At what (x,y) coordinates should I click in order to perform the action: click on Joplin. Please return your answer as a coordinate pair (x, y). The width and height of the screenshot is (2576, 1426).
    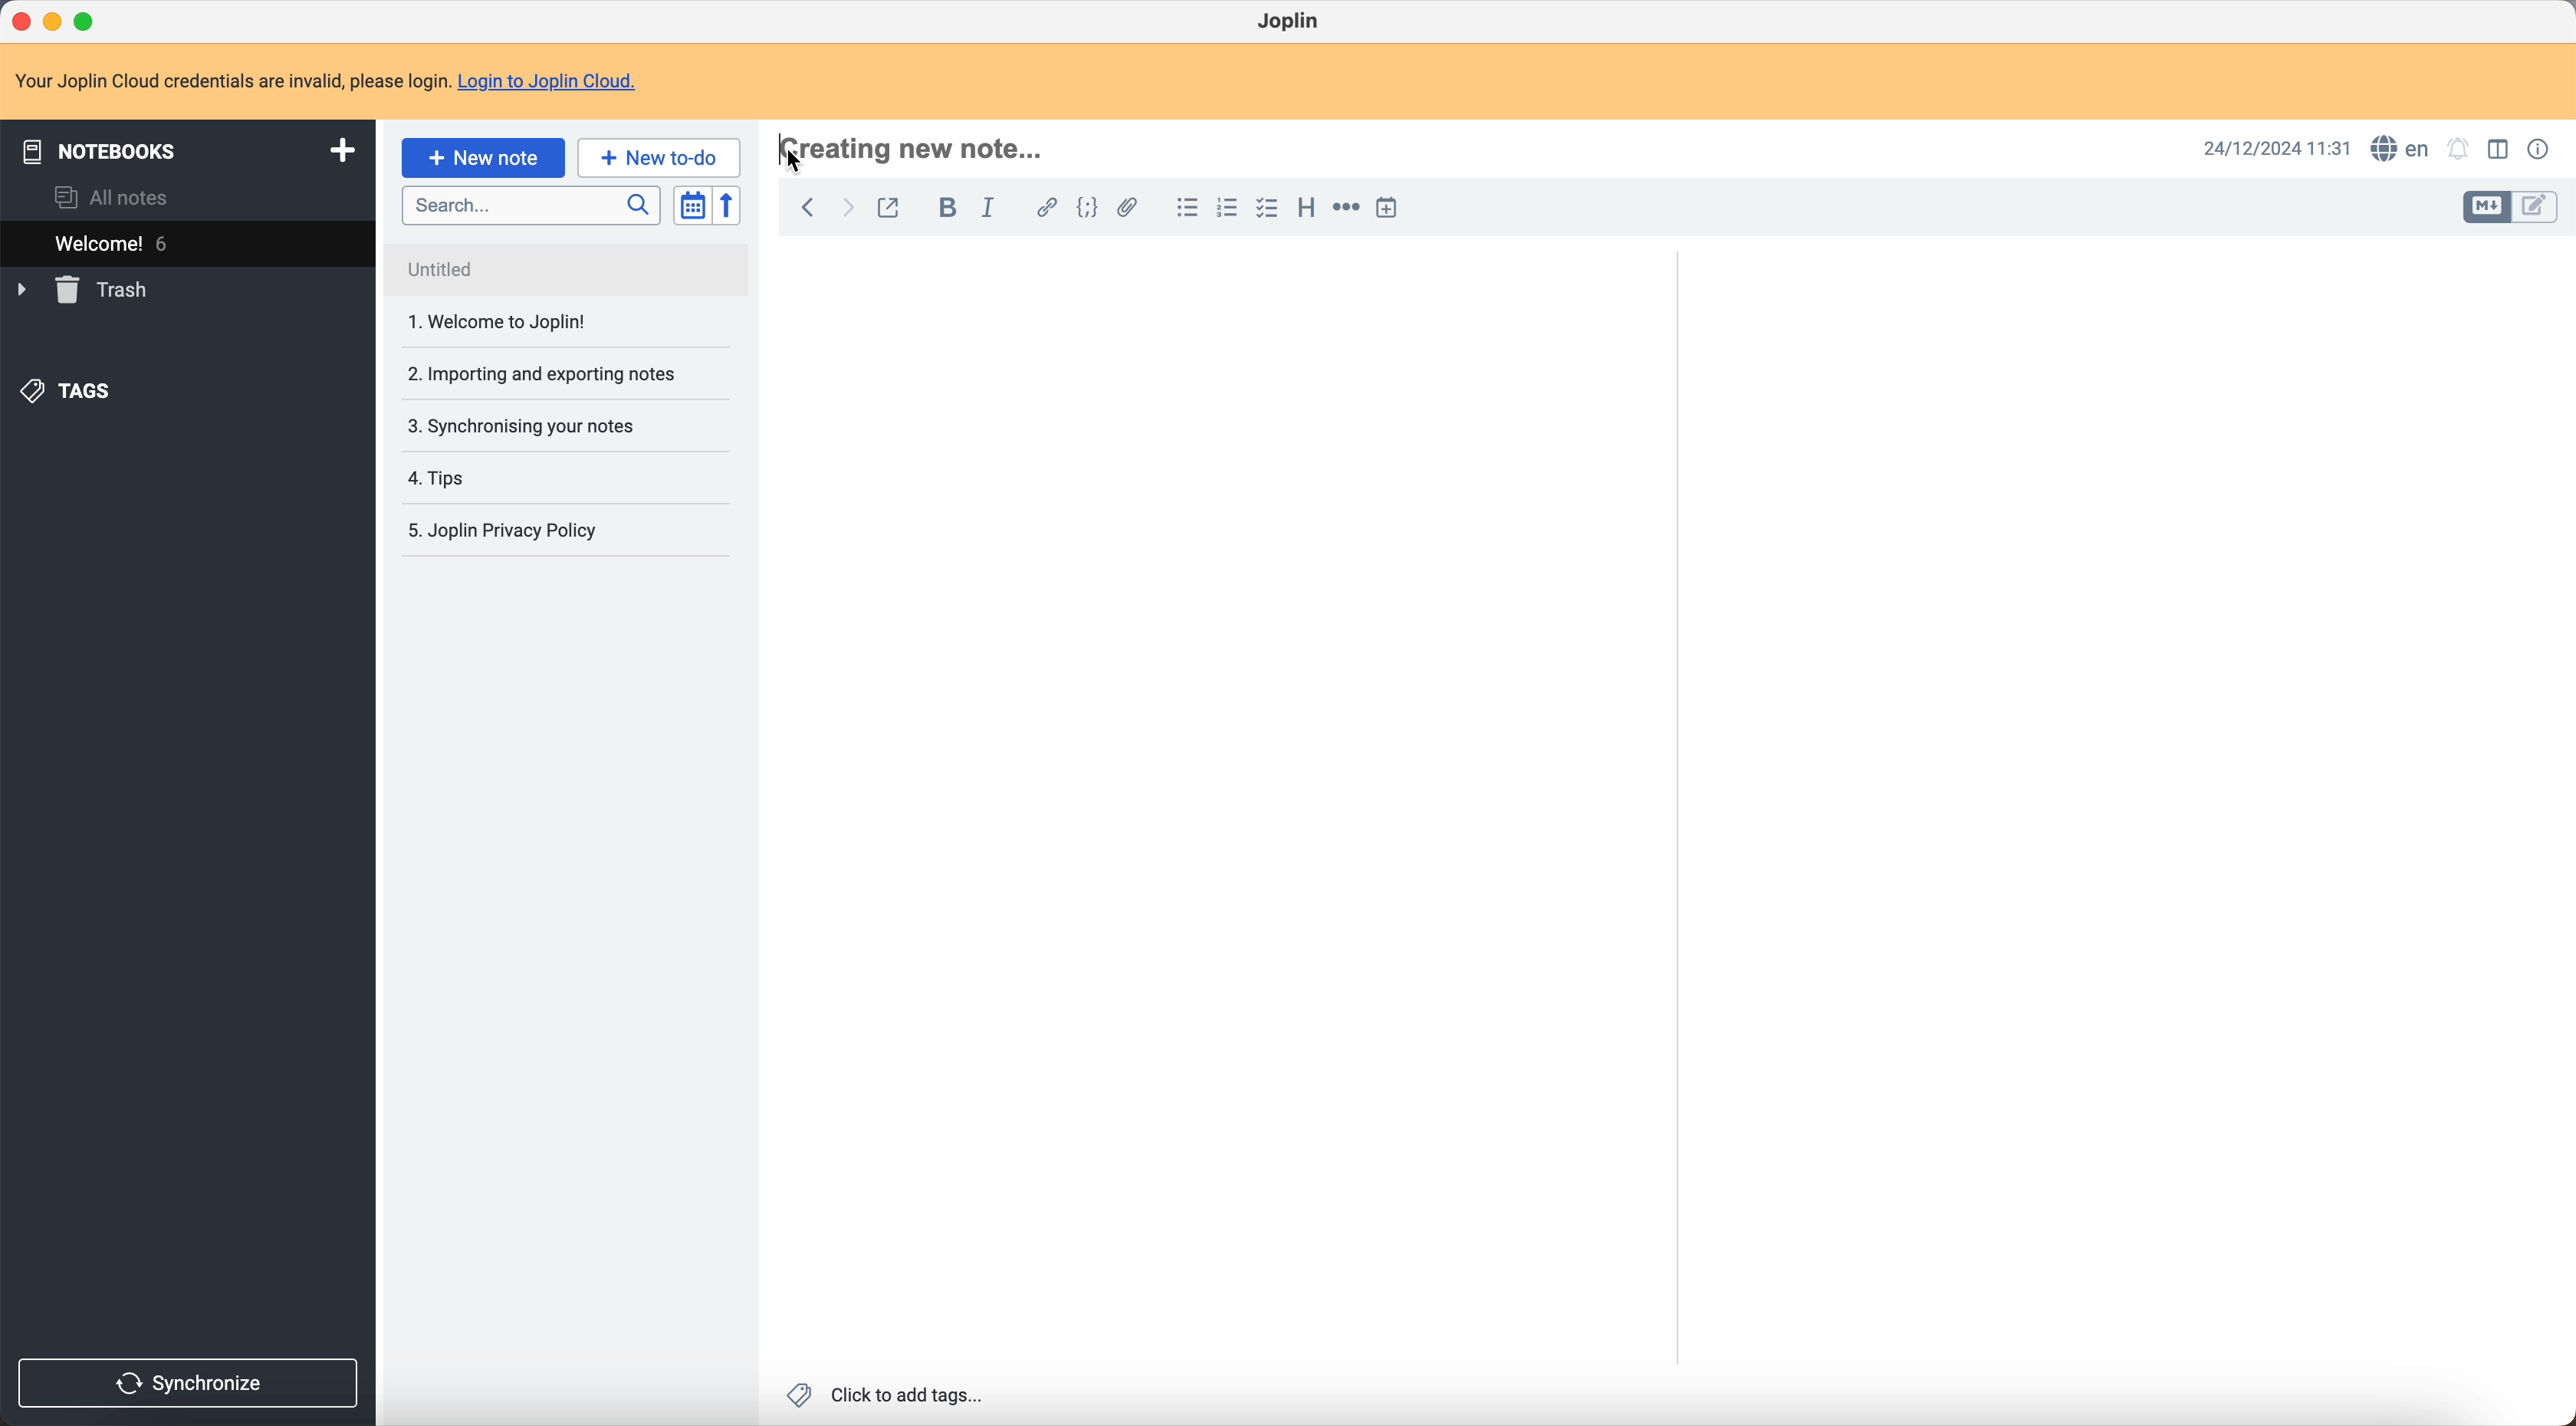
    Looking at the image, I should click on (1287, 20).